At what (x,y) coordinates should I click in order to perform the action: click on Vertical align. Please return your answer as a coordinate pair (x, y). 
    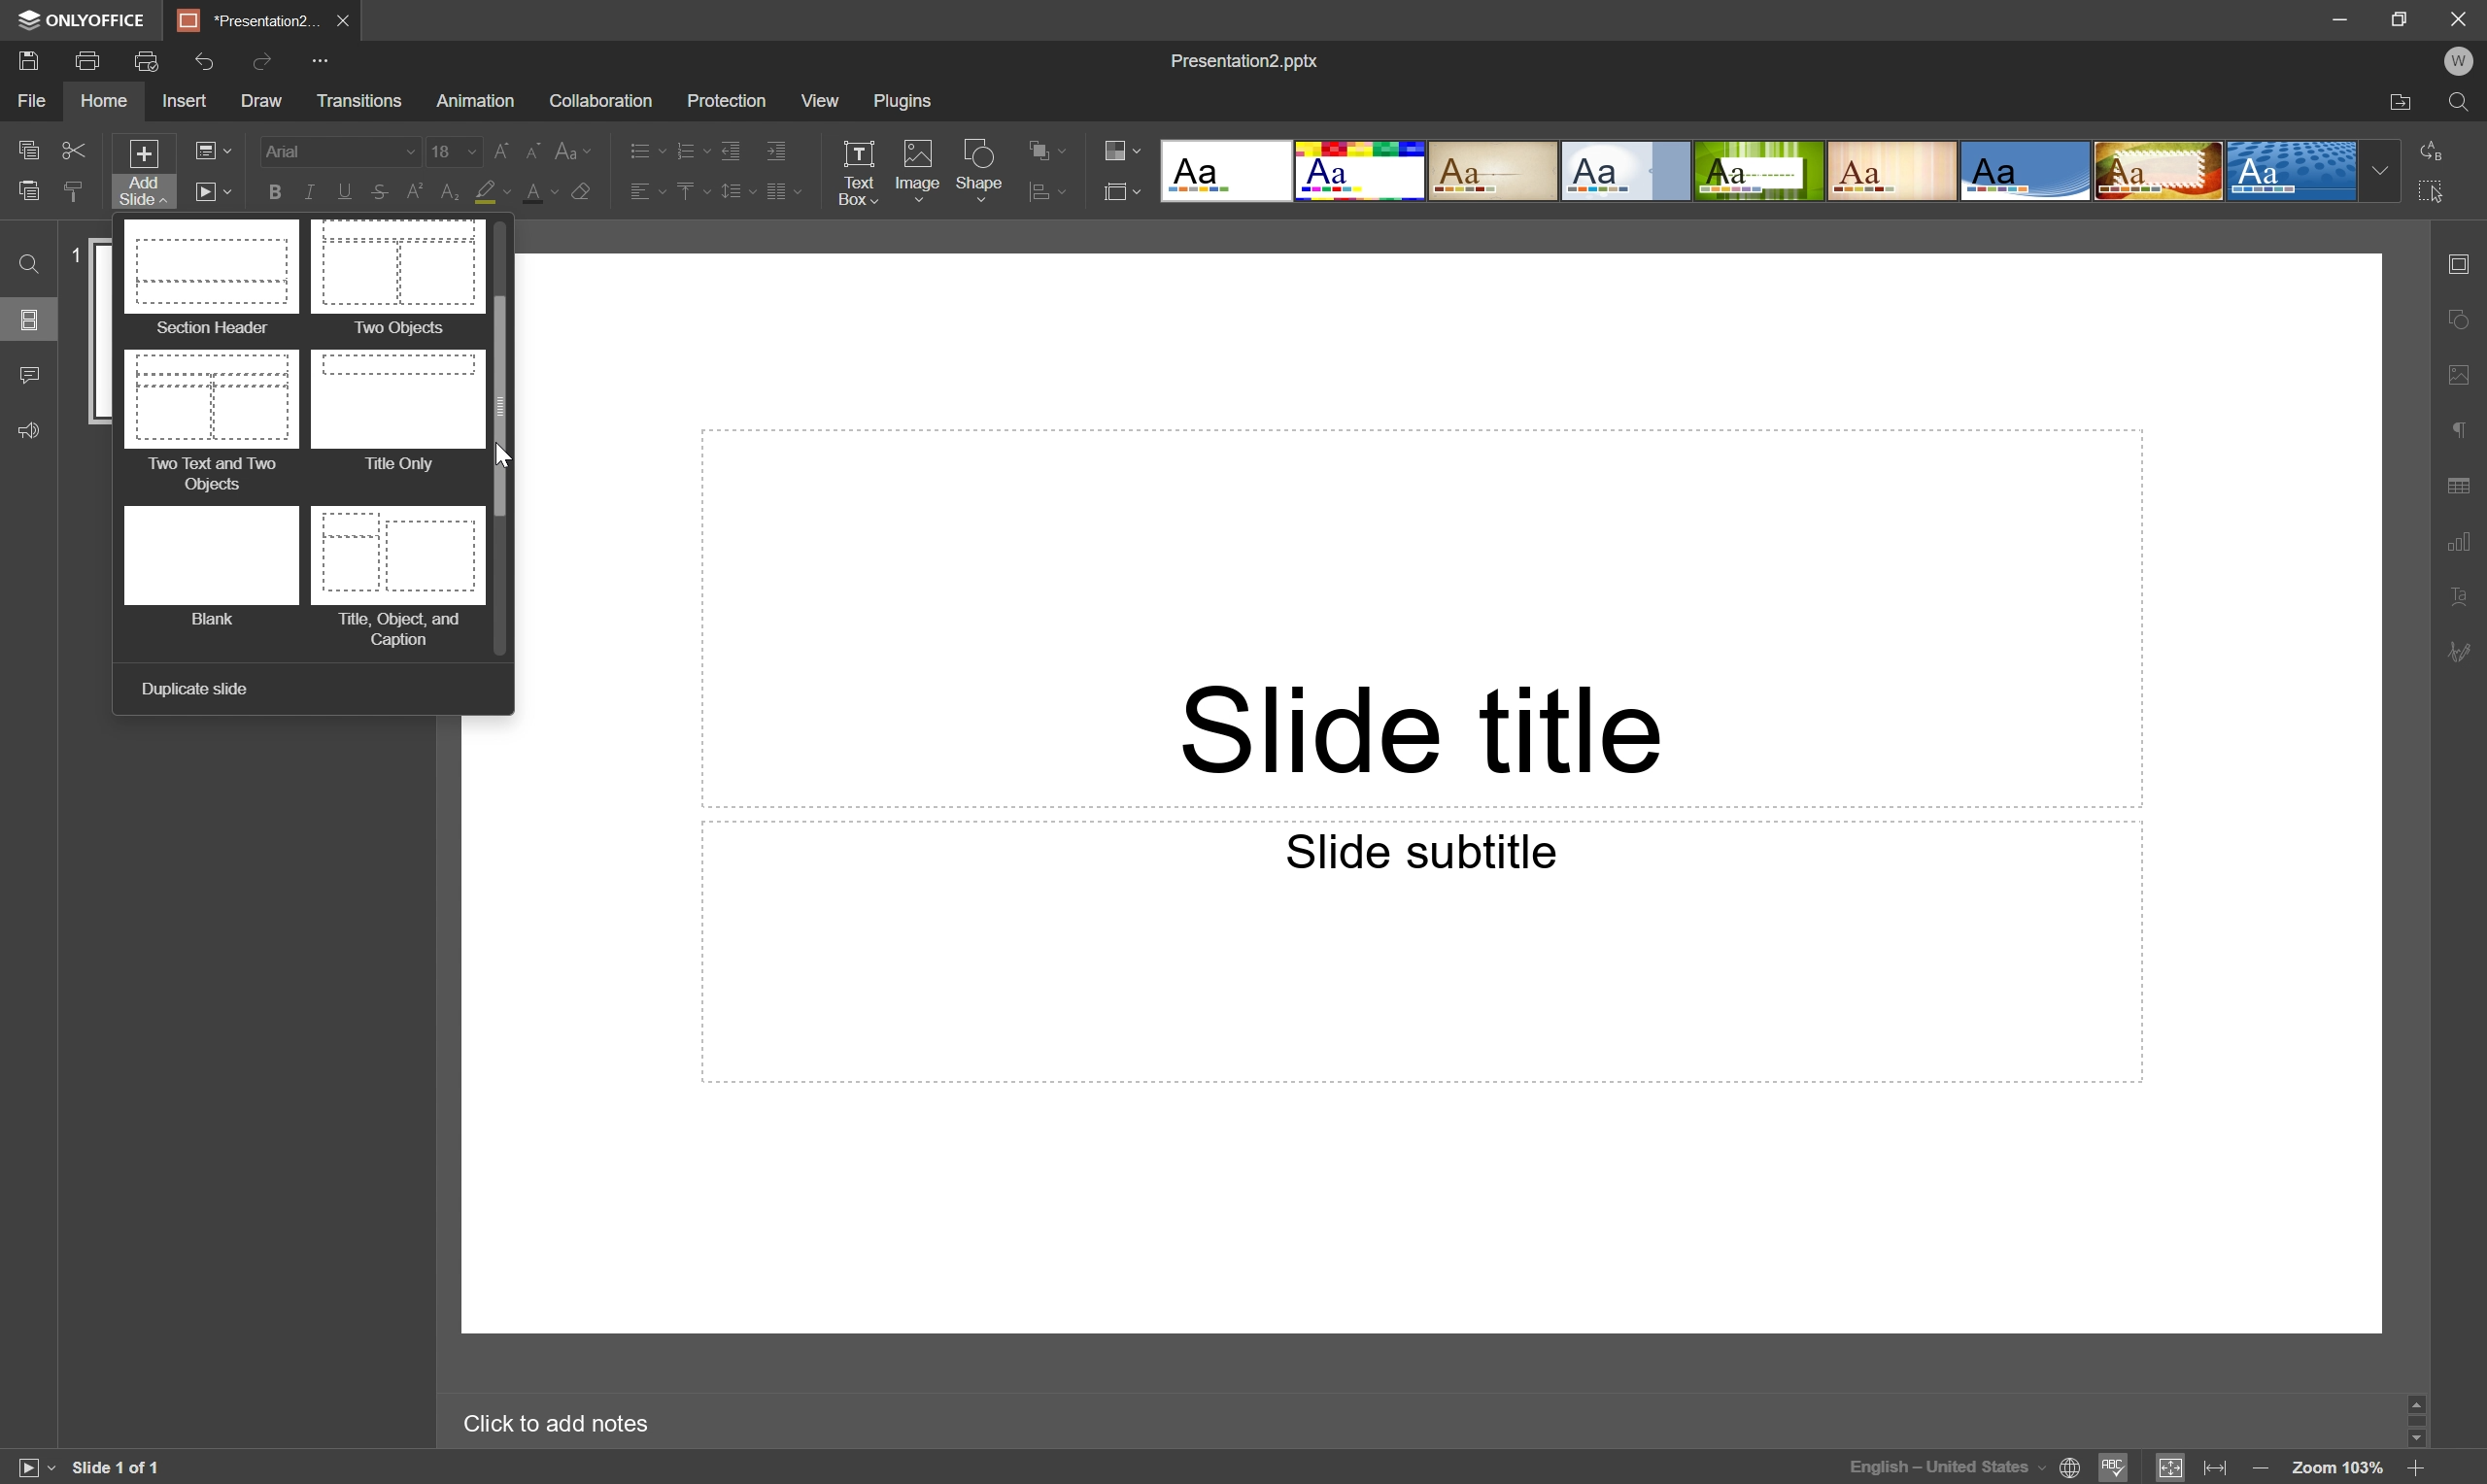
    Looking at the image, I should click on (687, 193).